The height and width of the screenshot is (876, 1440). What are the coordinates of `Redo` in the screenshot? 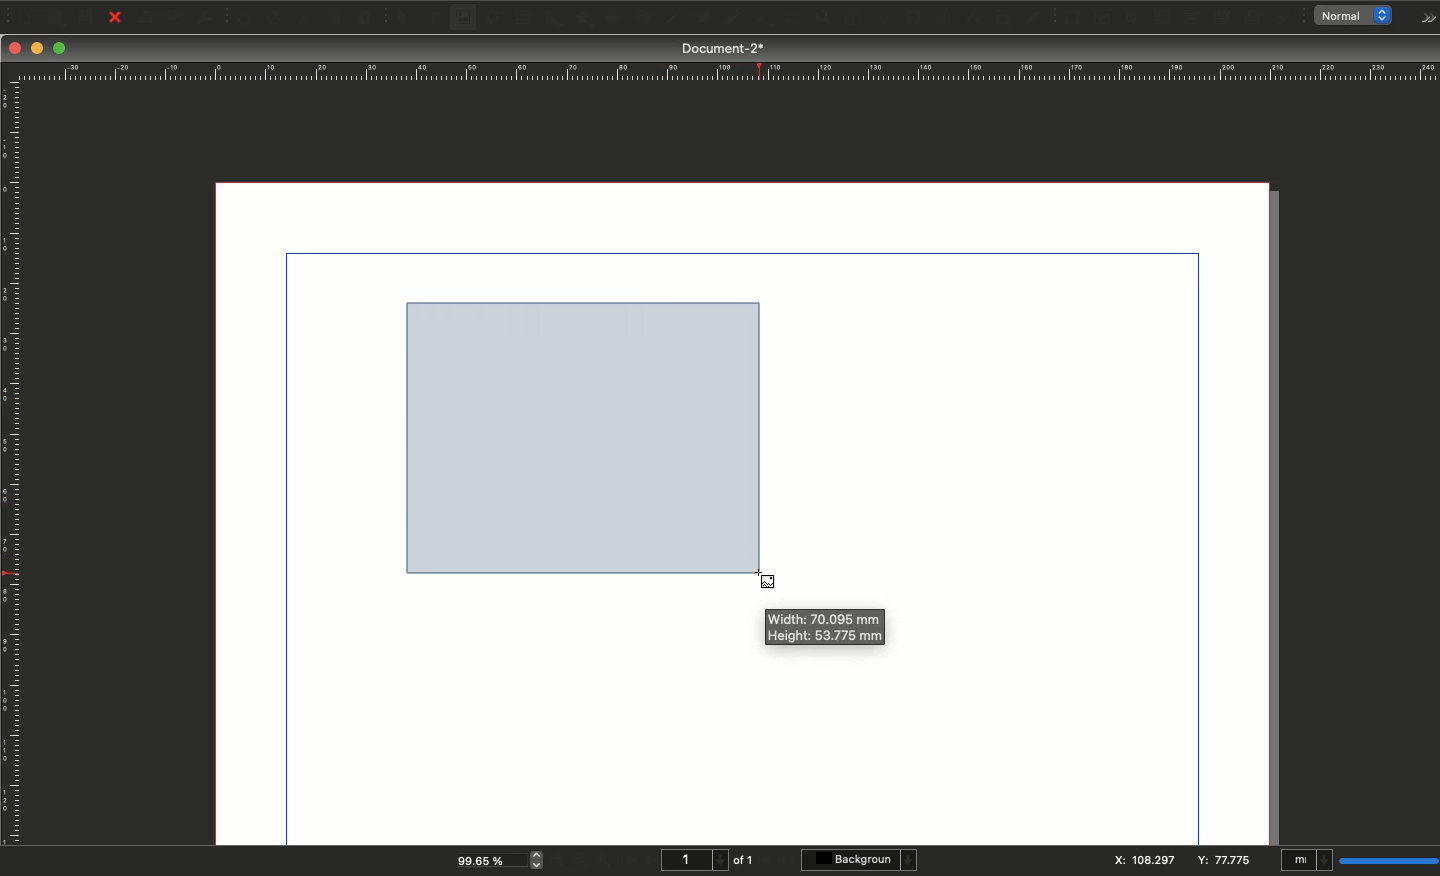 It's located at (275, 19).